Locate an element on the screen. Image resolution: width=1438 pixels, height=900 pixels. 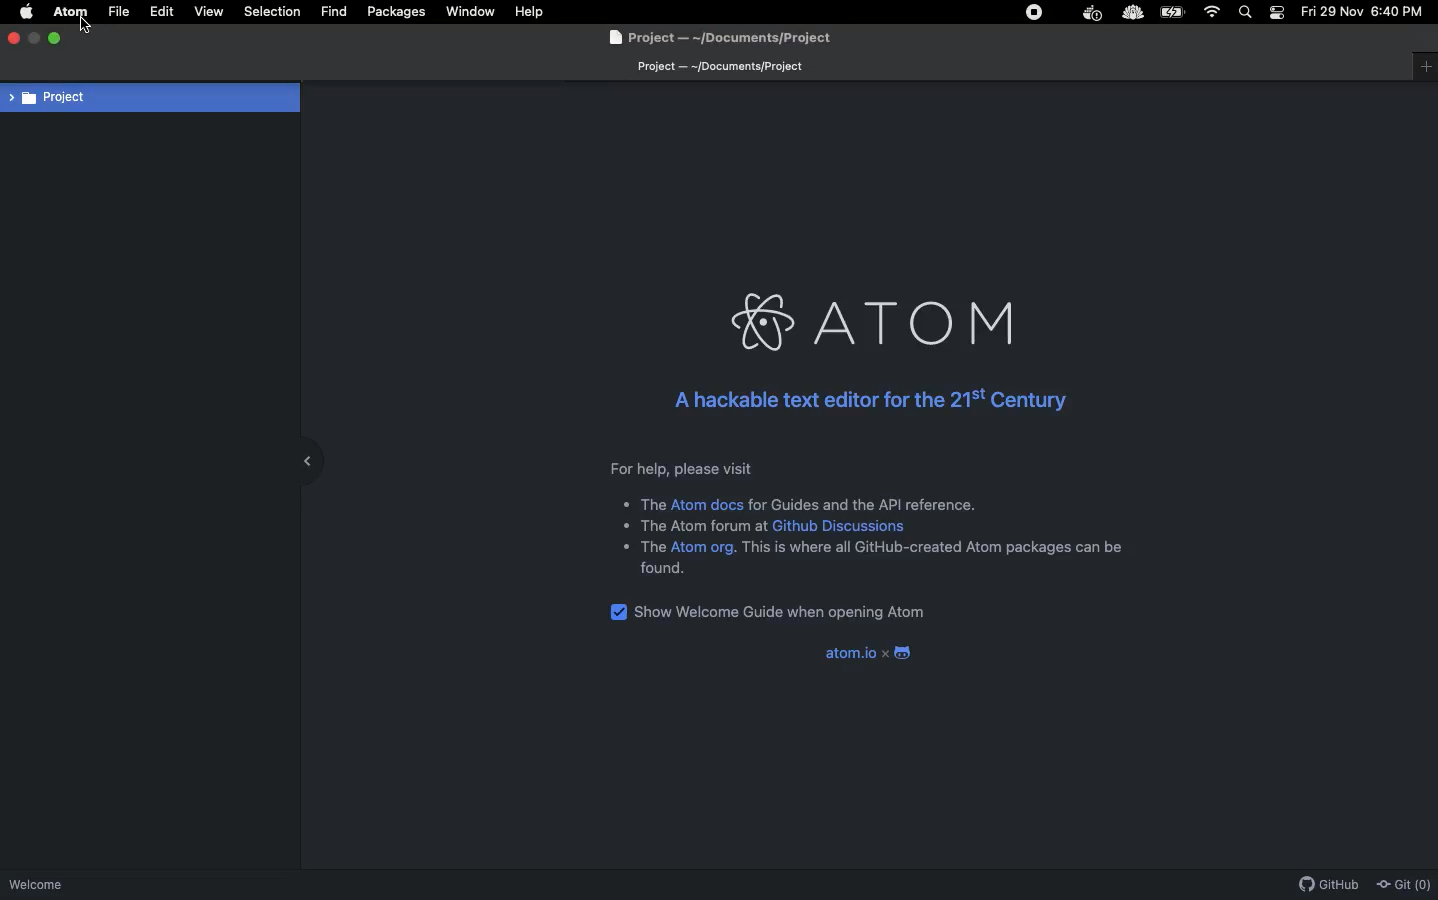
extension is located at coordinates (1091, 14).